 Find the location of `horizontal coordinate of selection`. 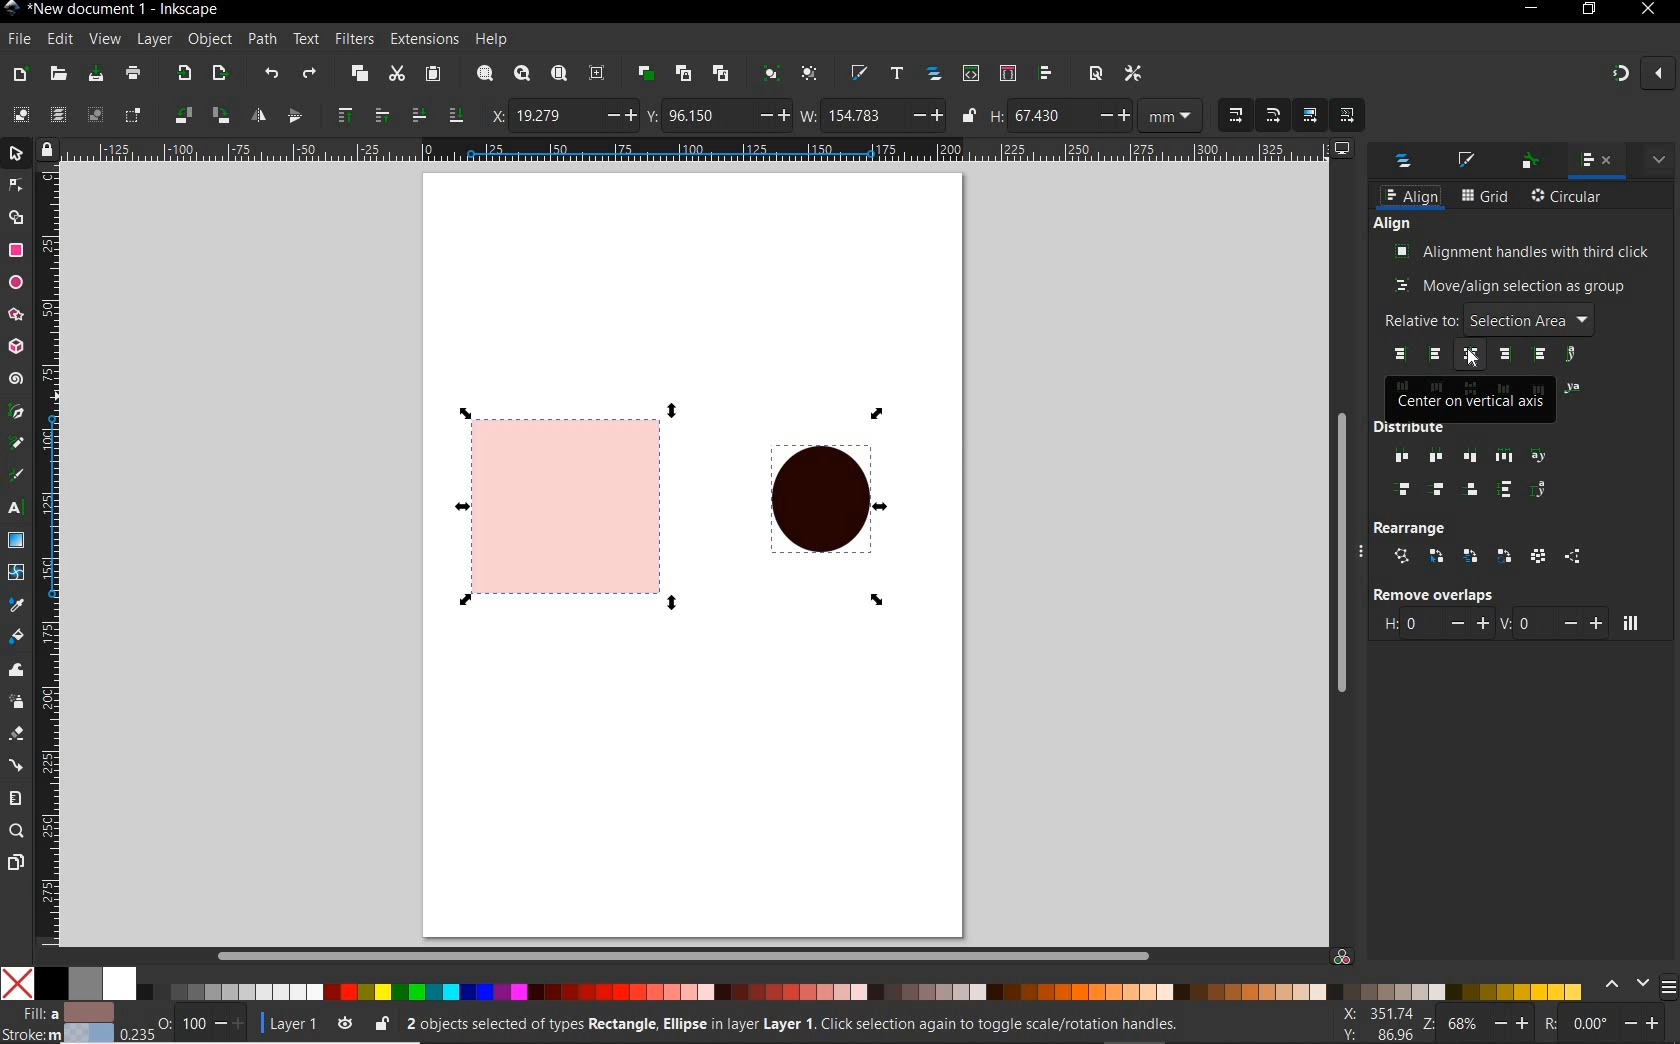

horizontal coordinate of selection is located at coordinates (563, 116).